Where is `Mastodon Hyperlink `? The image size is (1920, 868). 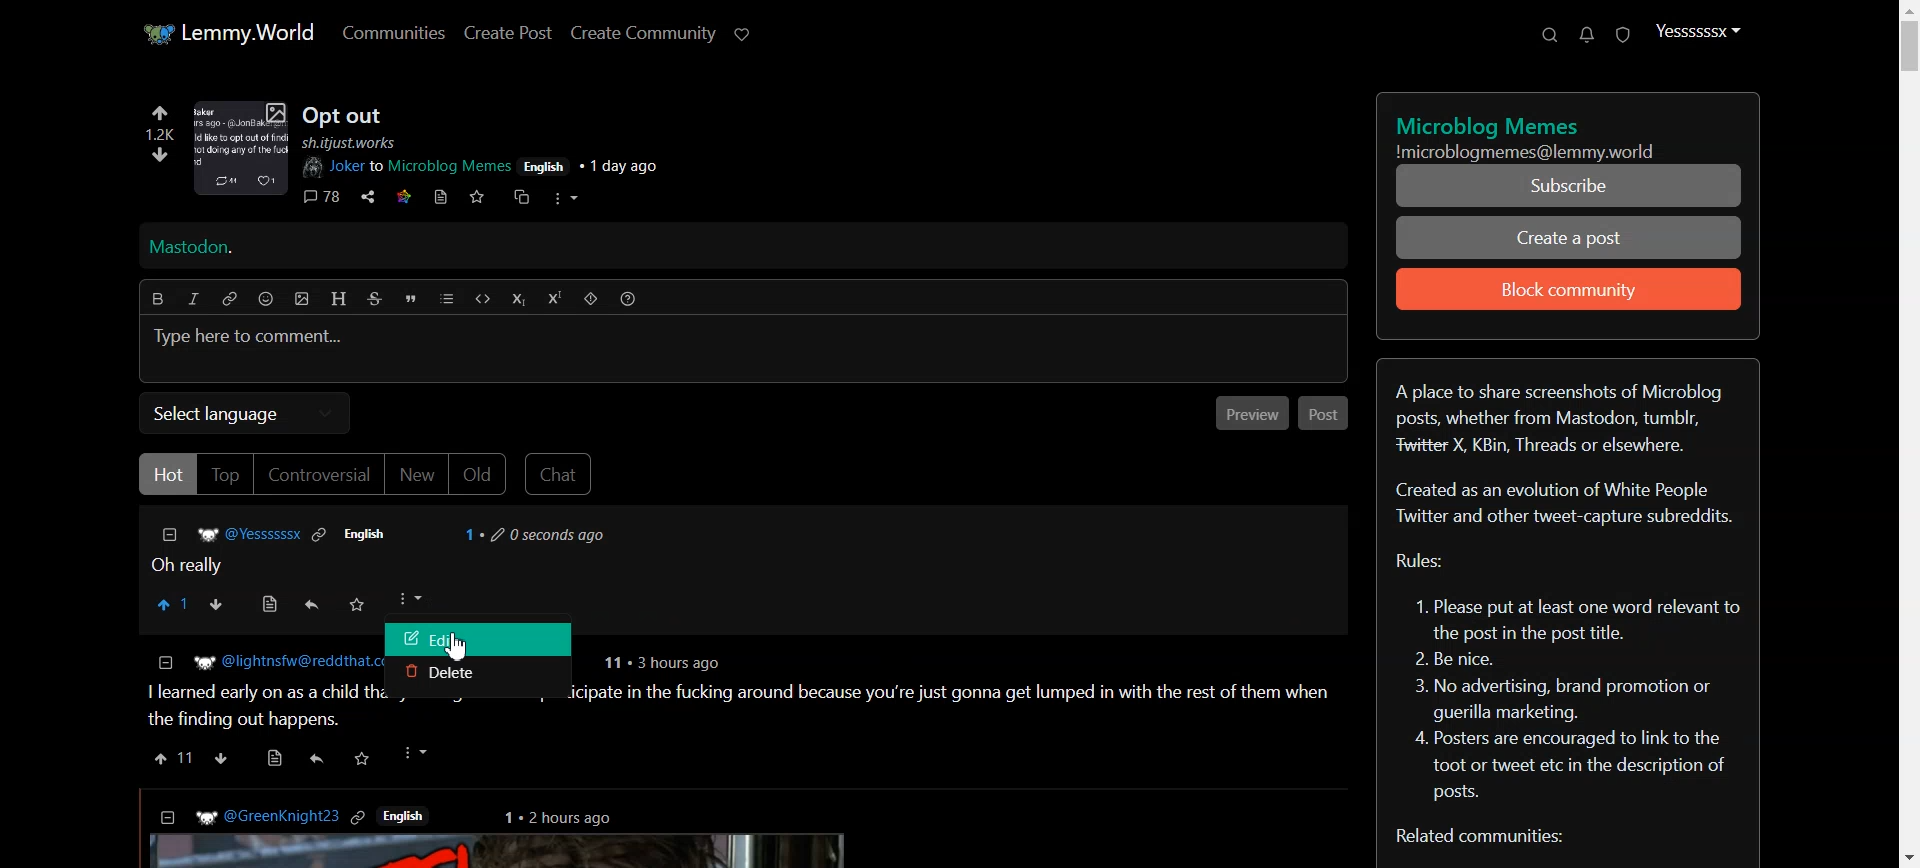
Mastodon Hyperlink  is located at coordinates (746, 245).